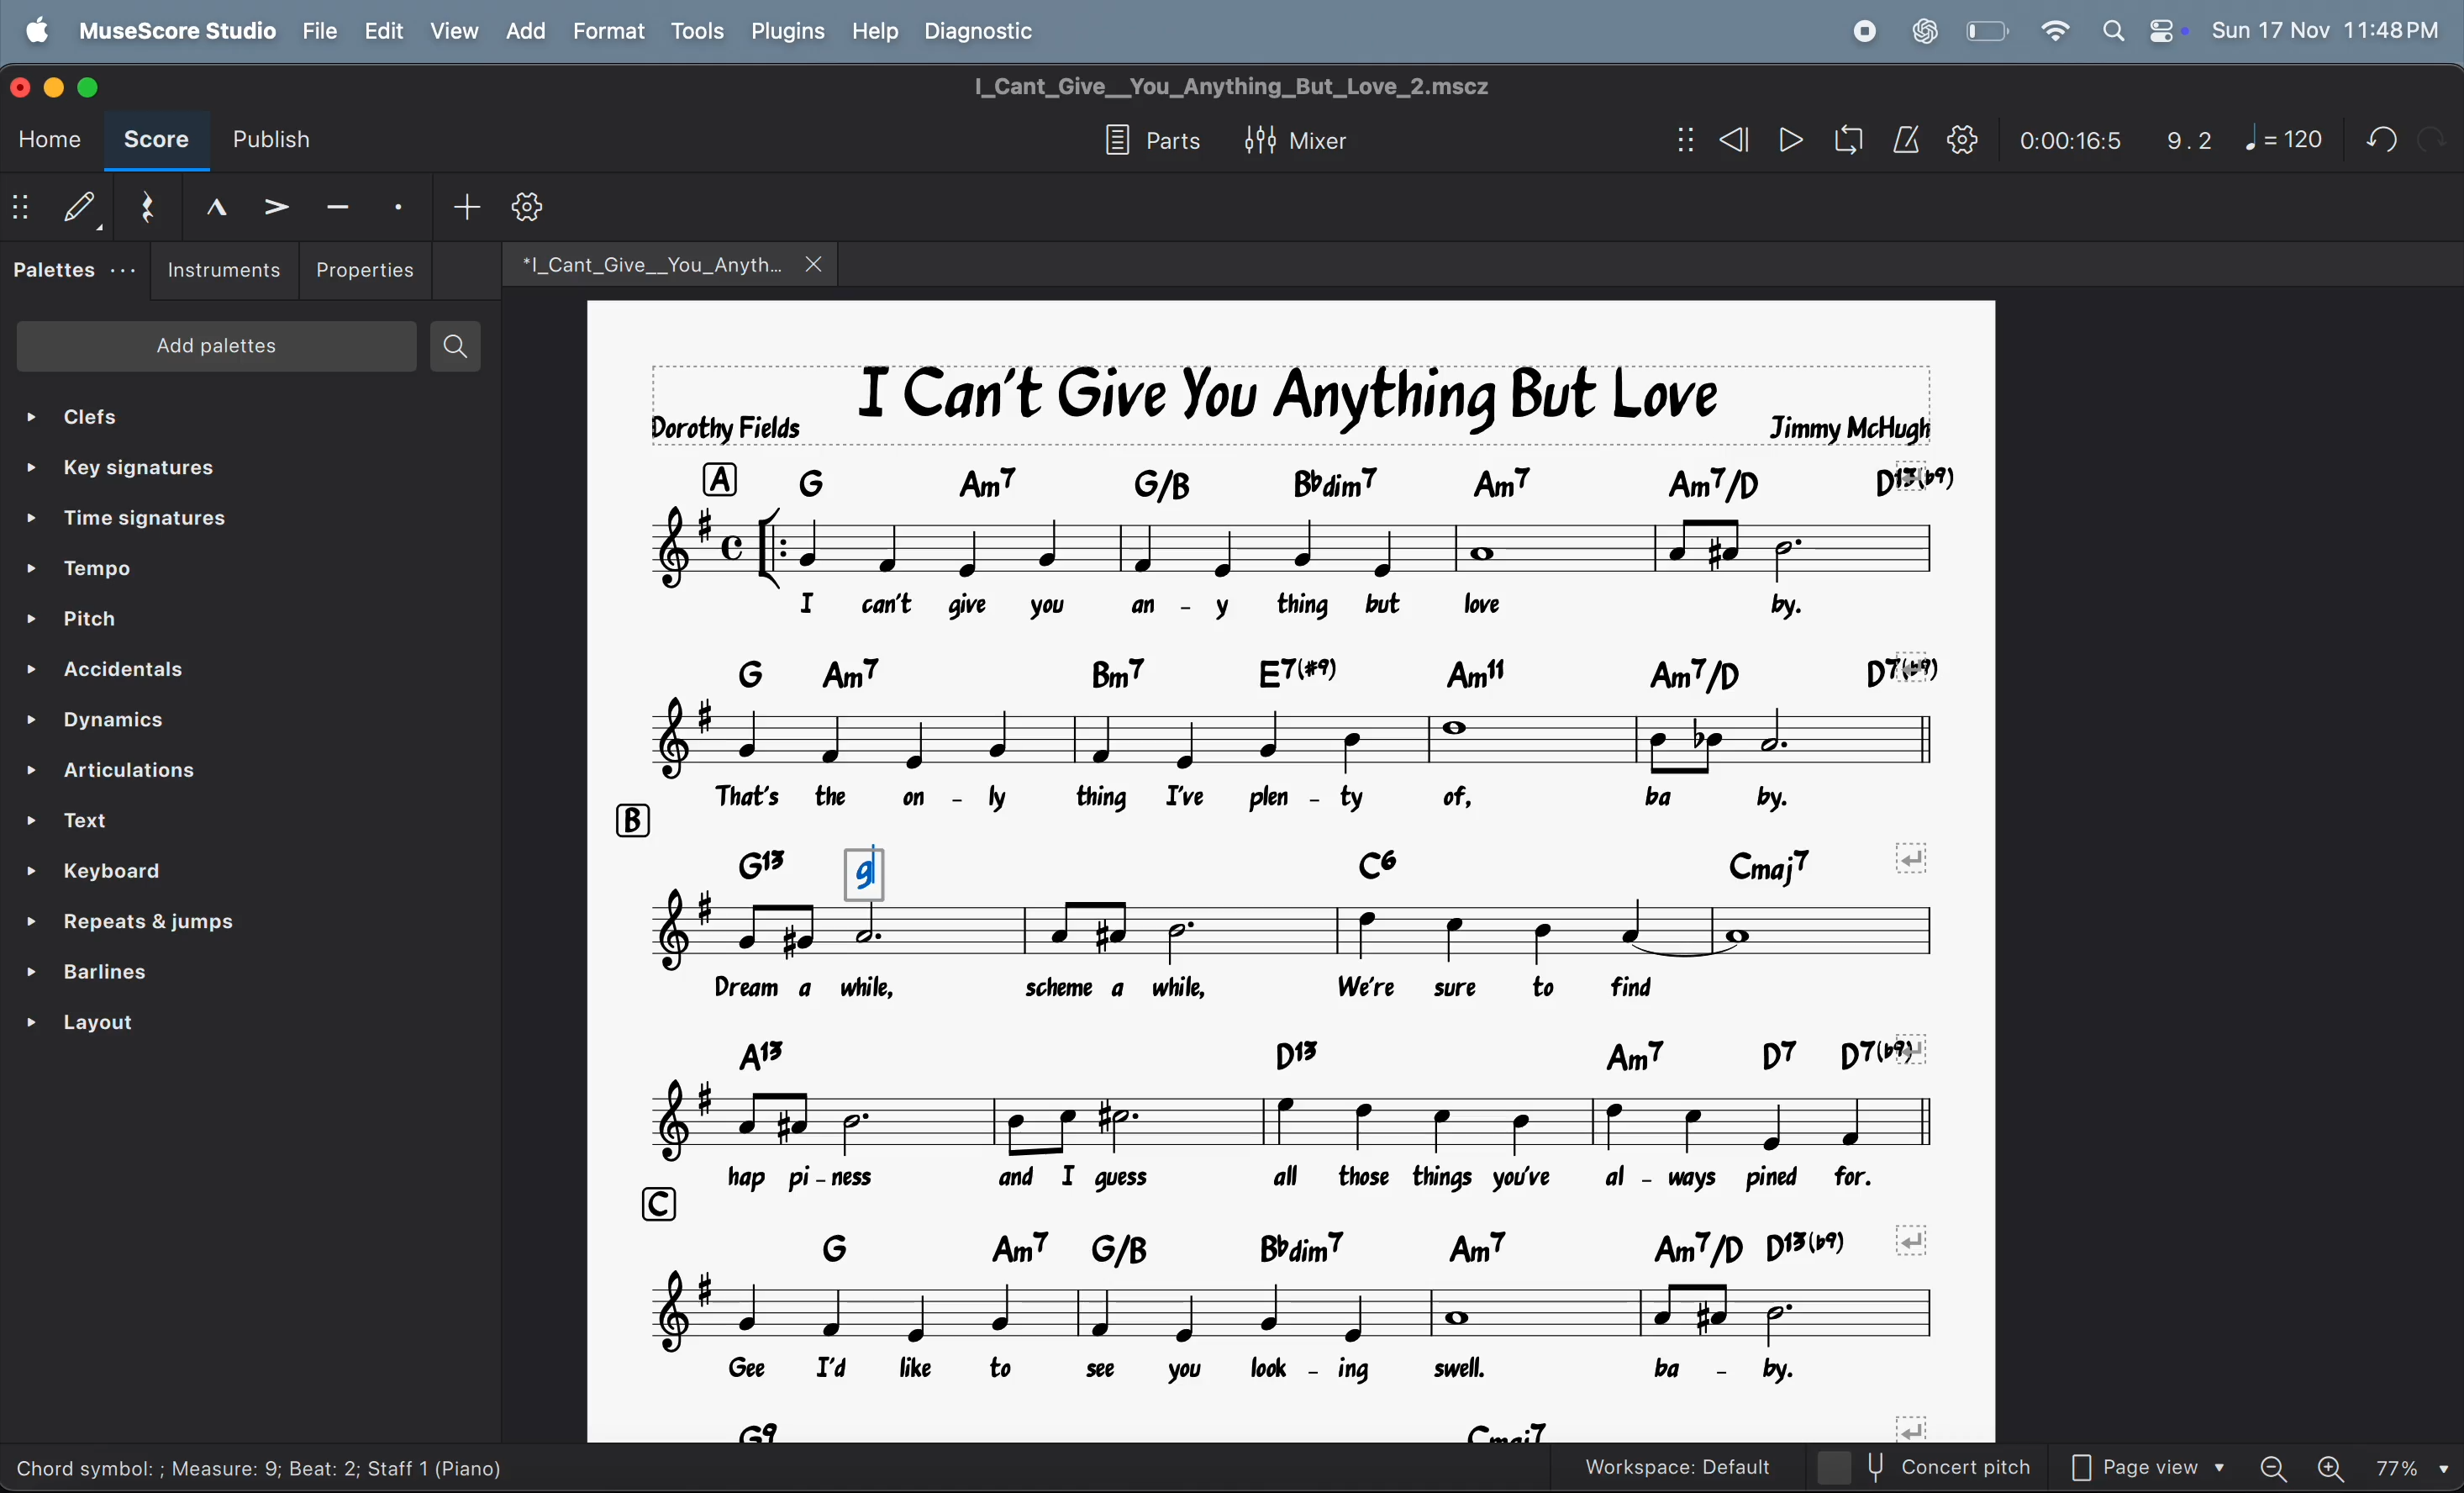 The width and height of the screenshot is (2464, 1493). What do you see at coordinates (1256, 797) in the screenshot?
I see `lyrics` at bounding box center [1256, 797].